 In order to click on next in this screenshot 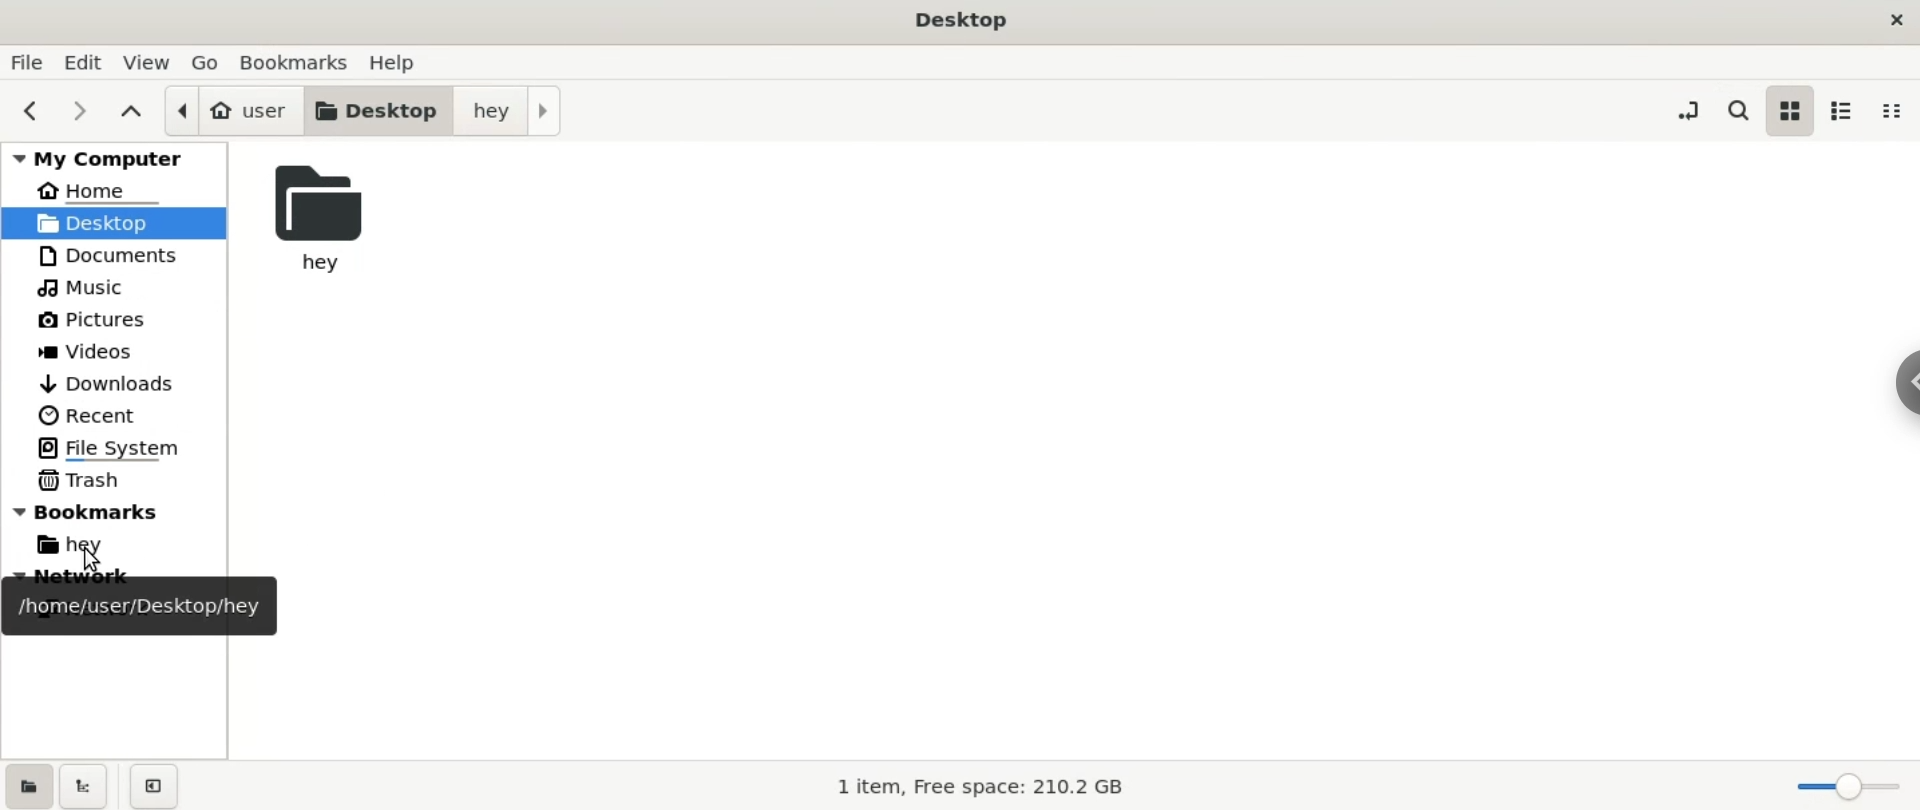, I will do `click(78, 113)`.